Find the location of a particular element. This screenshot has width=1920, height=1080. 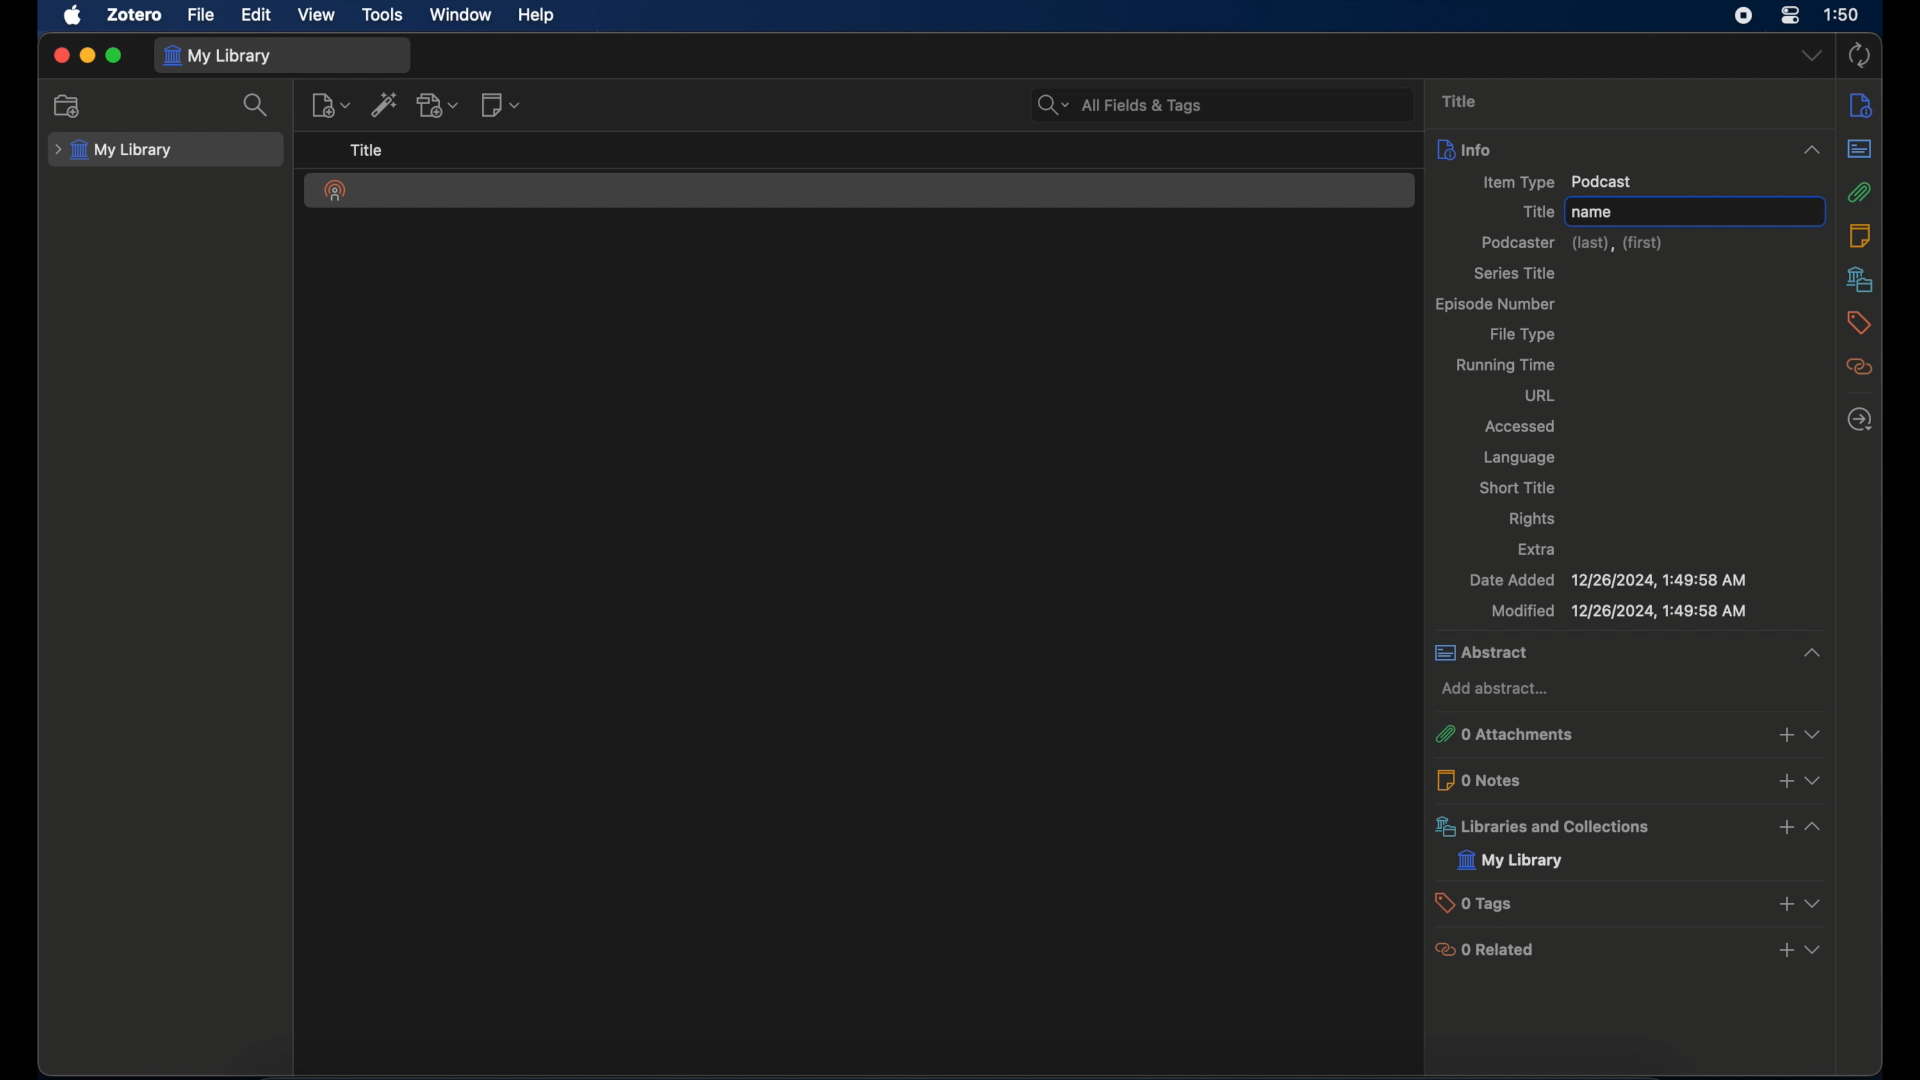

dropdown is located at coordinates (1813, 56).